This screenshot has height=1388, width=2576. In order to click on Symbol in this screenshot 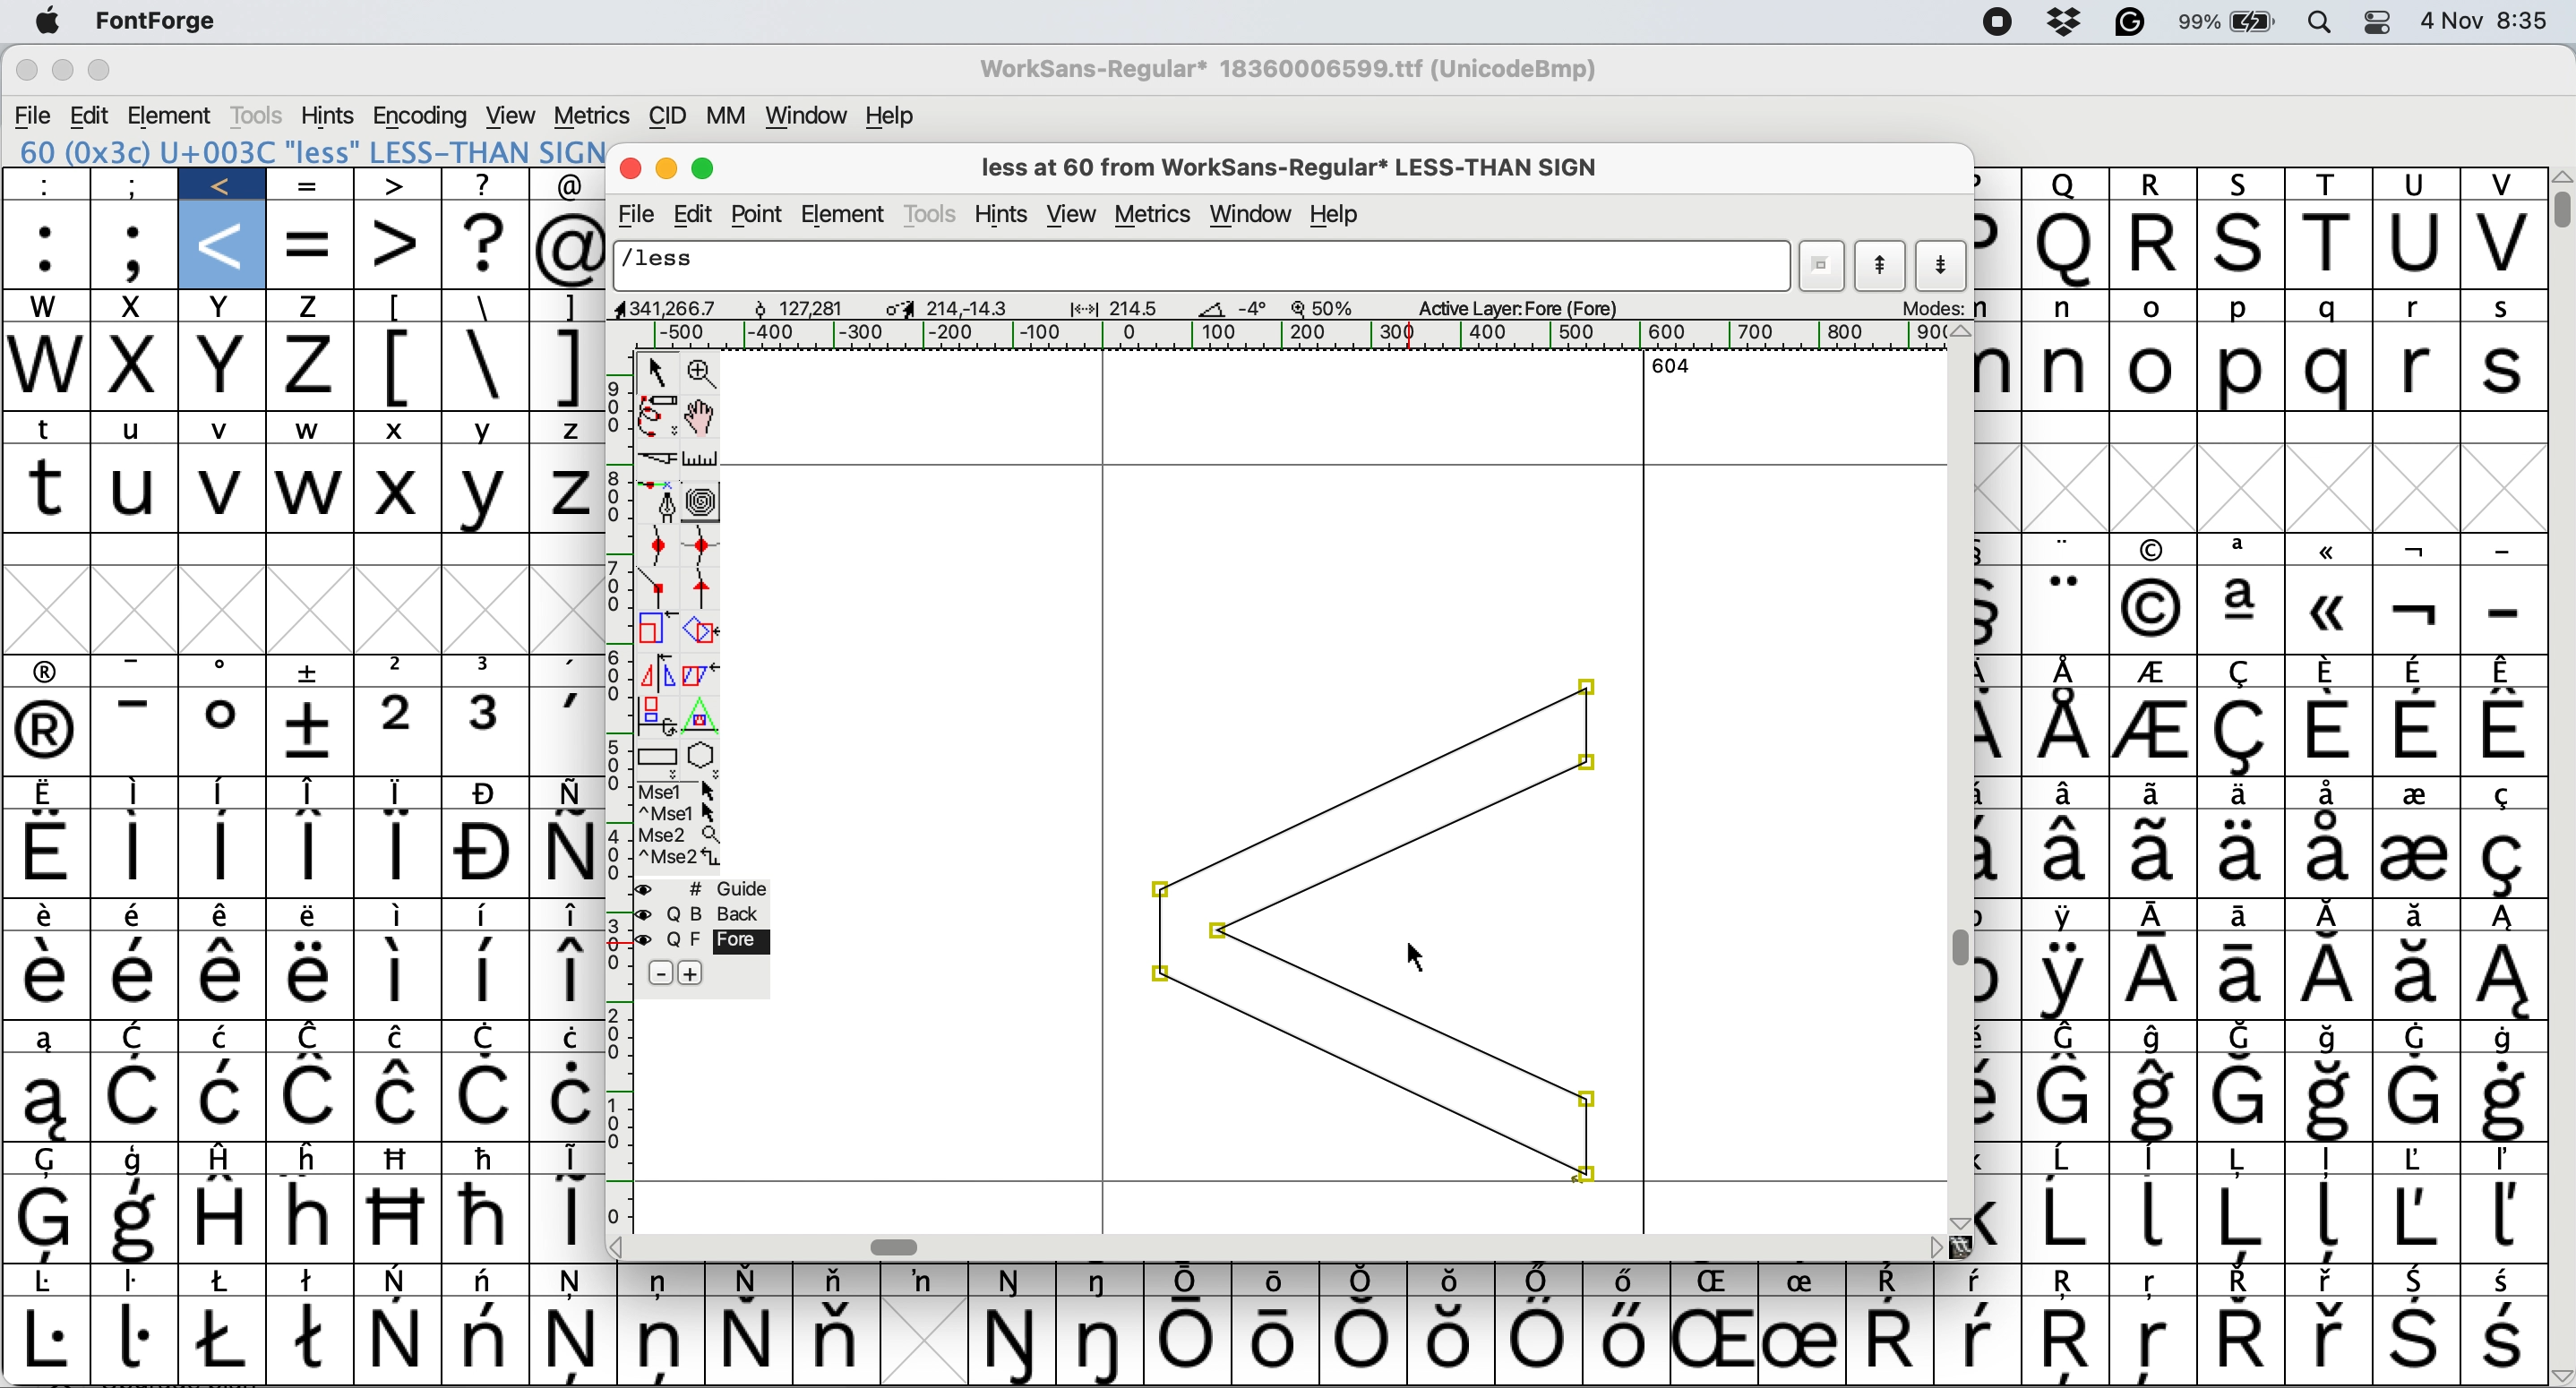, I will do `click(1453, 1279)`.